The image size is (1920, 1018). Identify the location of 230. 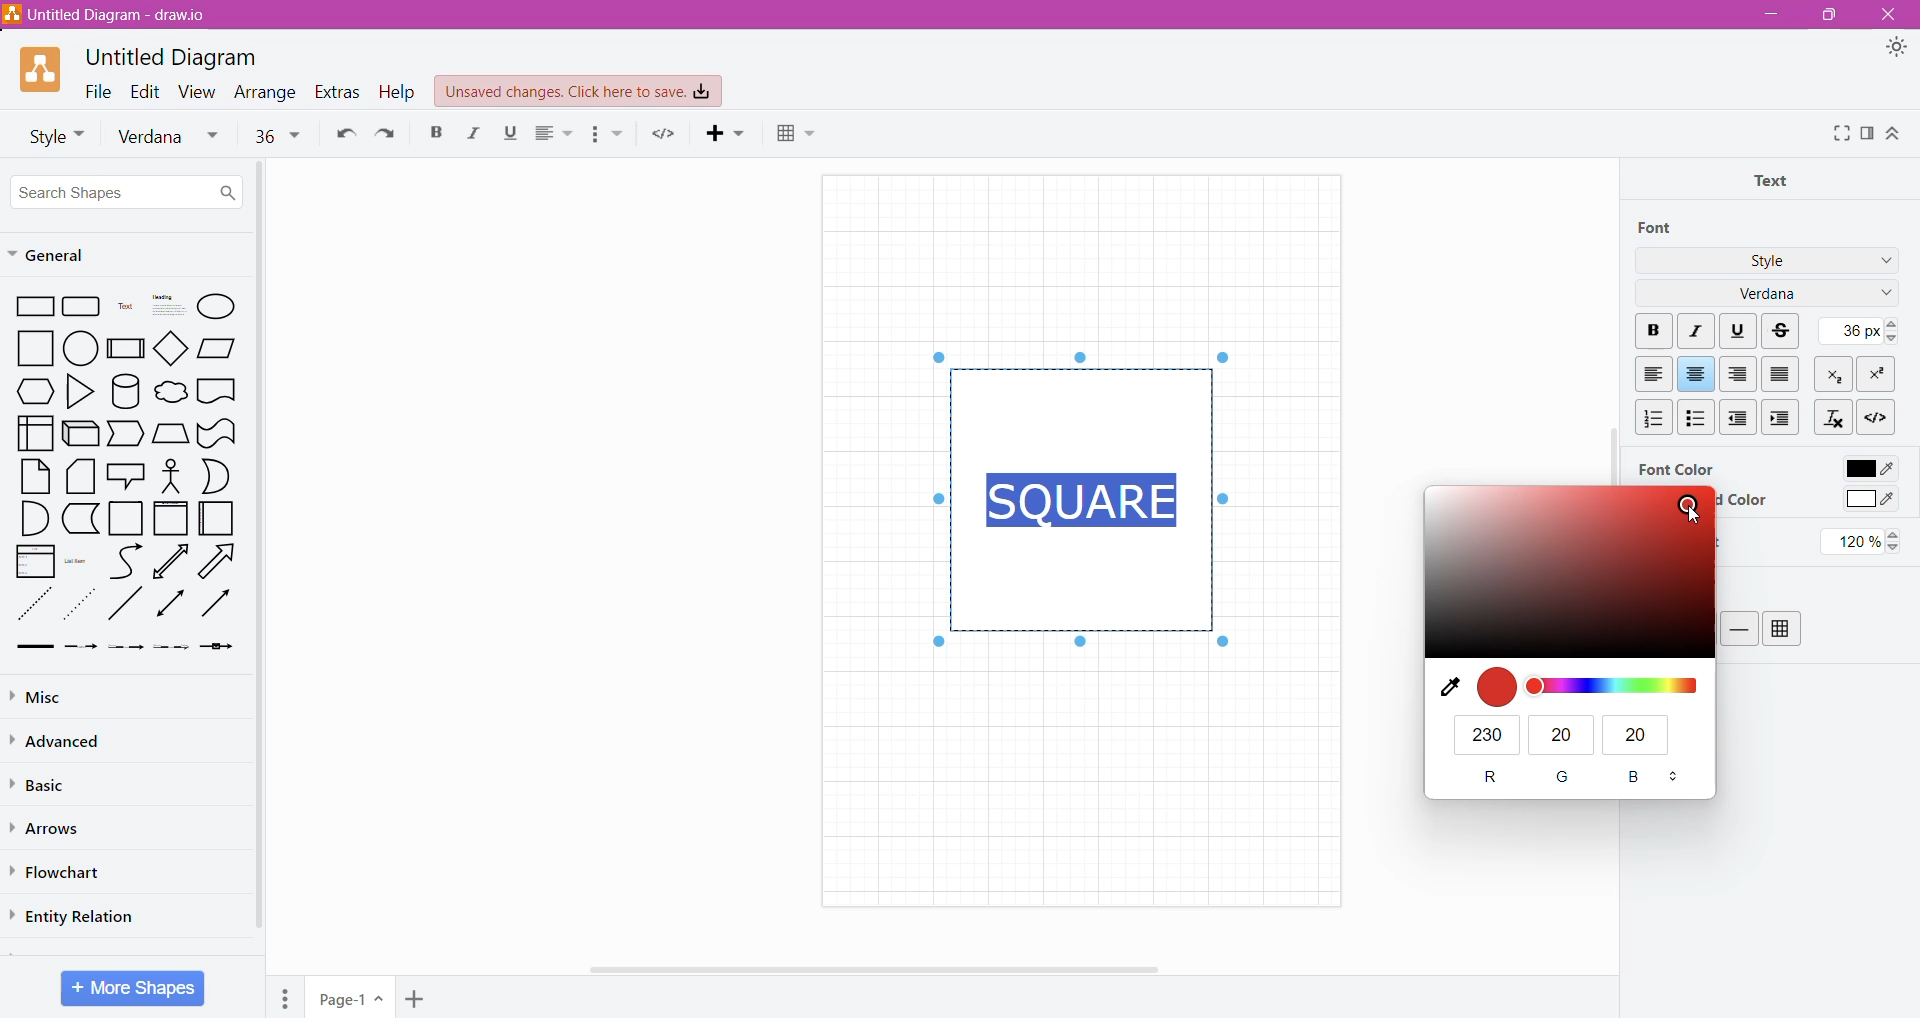
(1488, 734).